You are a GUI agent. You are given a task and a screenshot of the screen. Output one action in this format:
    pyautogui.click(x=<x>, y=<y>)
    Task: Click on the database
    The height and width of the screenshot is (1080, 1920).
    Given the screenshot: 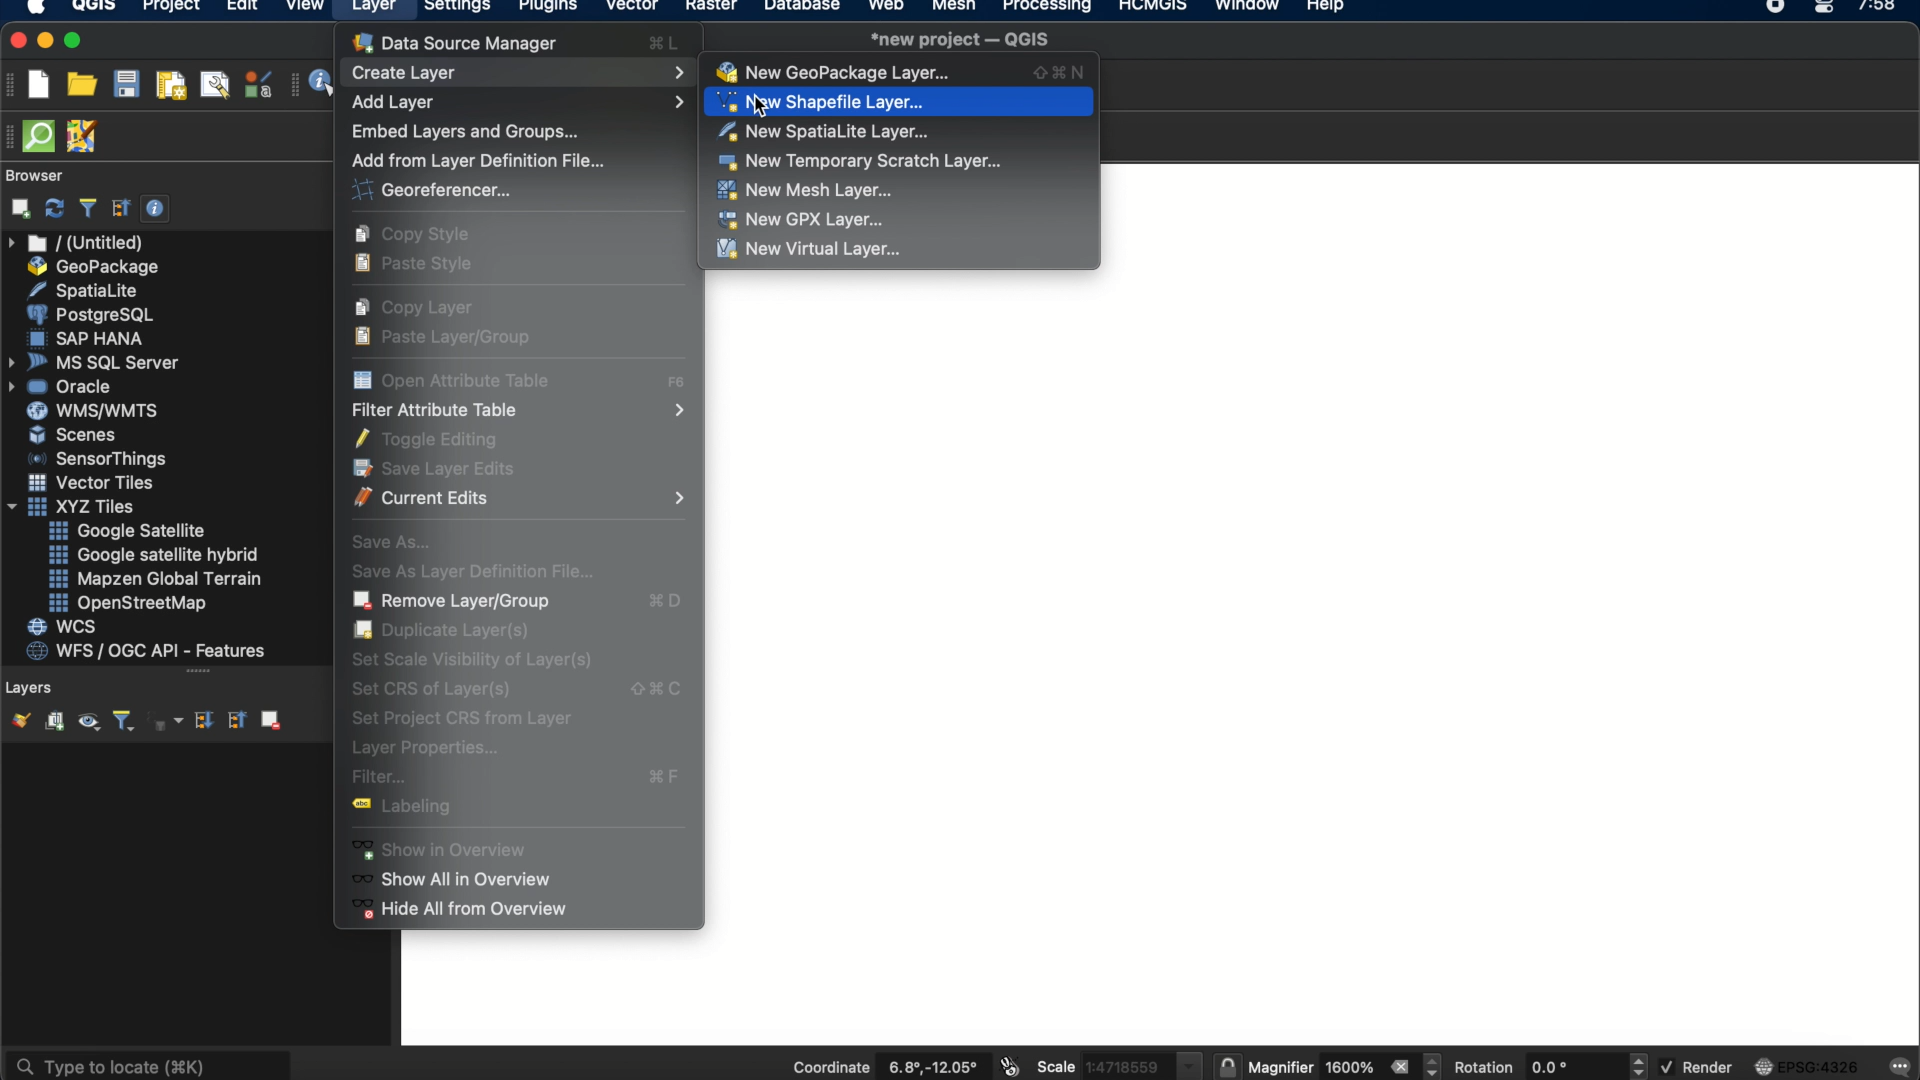 What is the action you would take?
    pyautogui.click(x=801, y=8)
    